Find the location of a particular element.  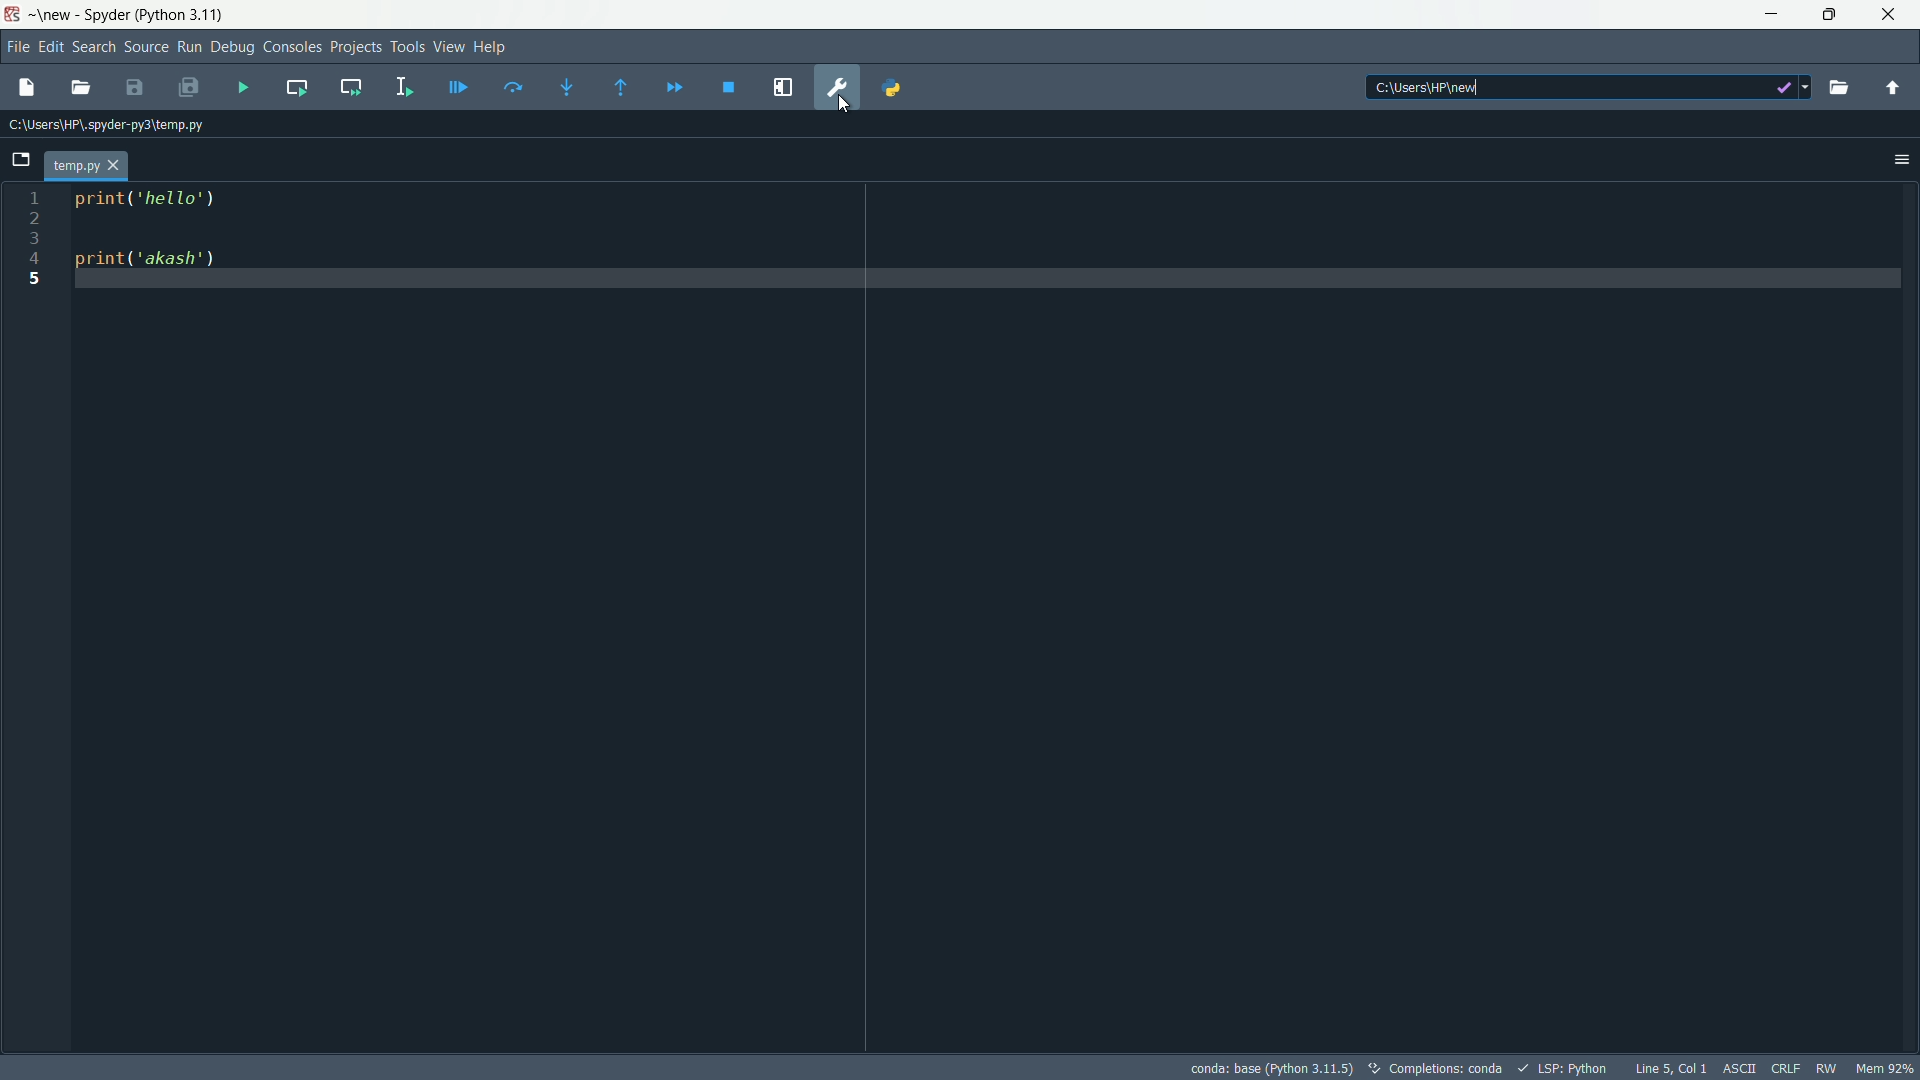

parent directory is located at coordinates (1891, 89).